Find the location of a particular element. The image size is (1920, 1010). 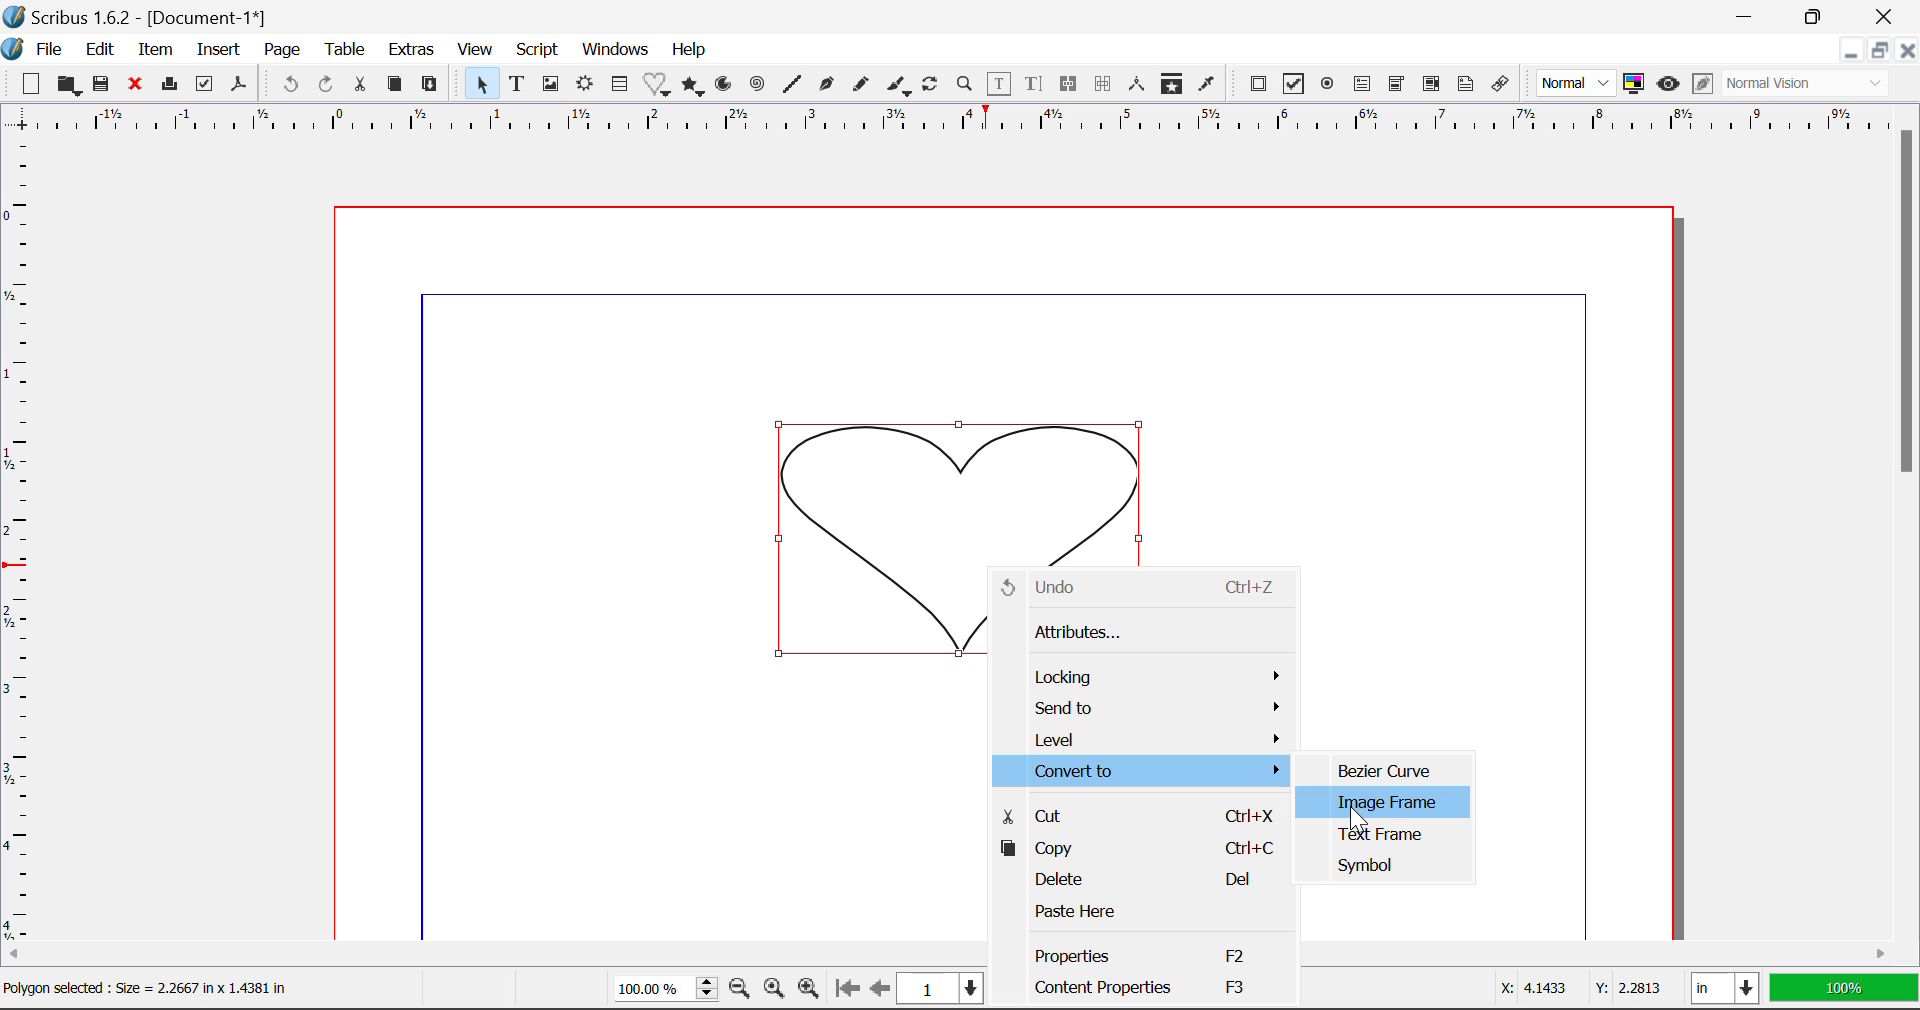

Measurement Units is located at coordinates (1724, 989).